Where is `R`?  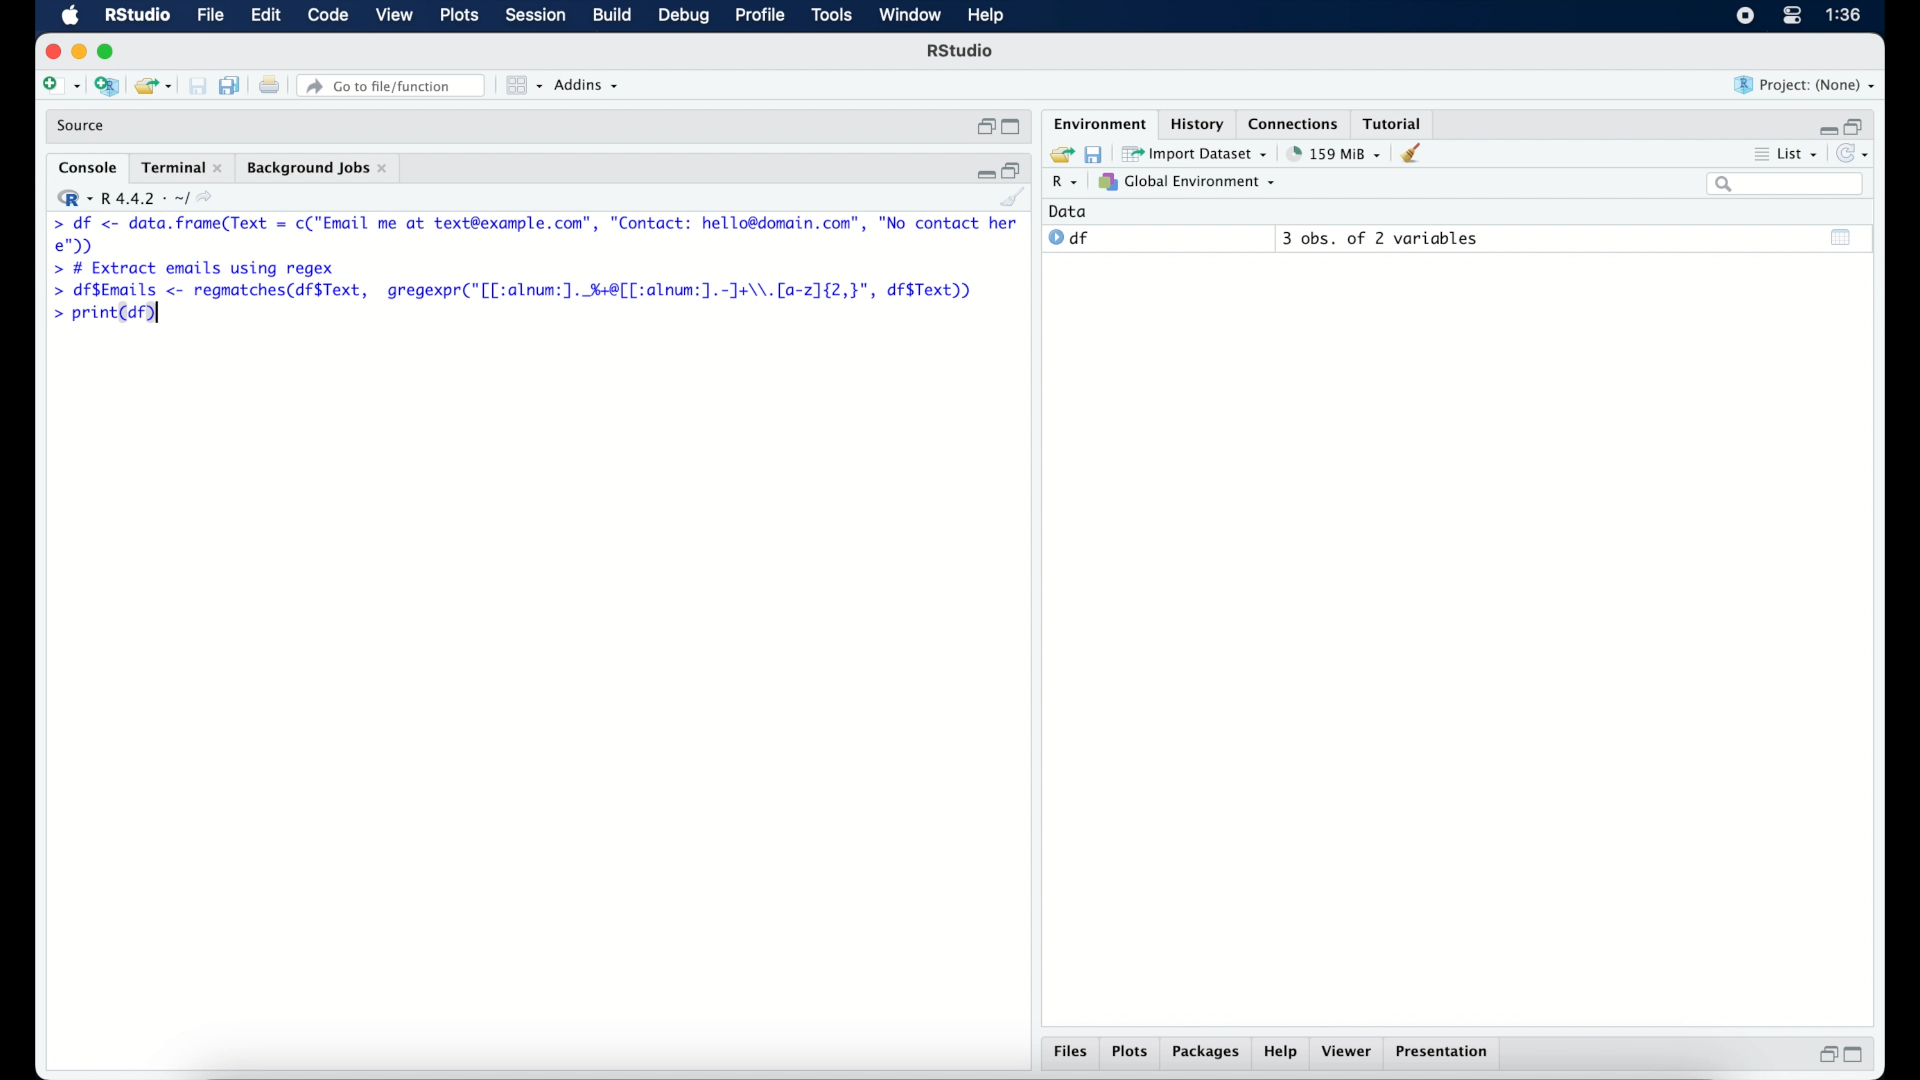
R is located at coordinates (1063, 183).